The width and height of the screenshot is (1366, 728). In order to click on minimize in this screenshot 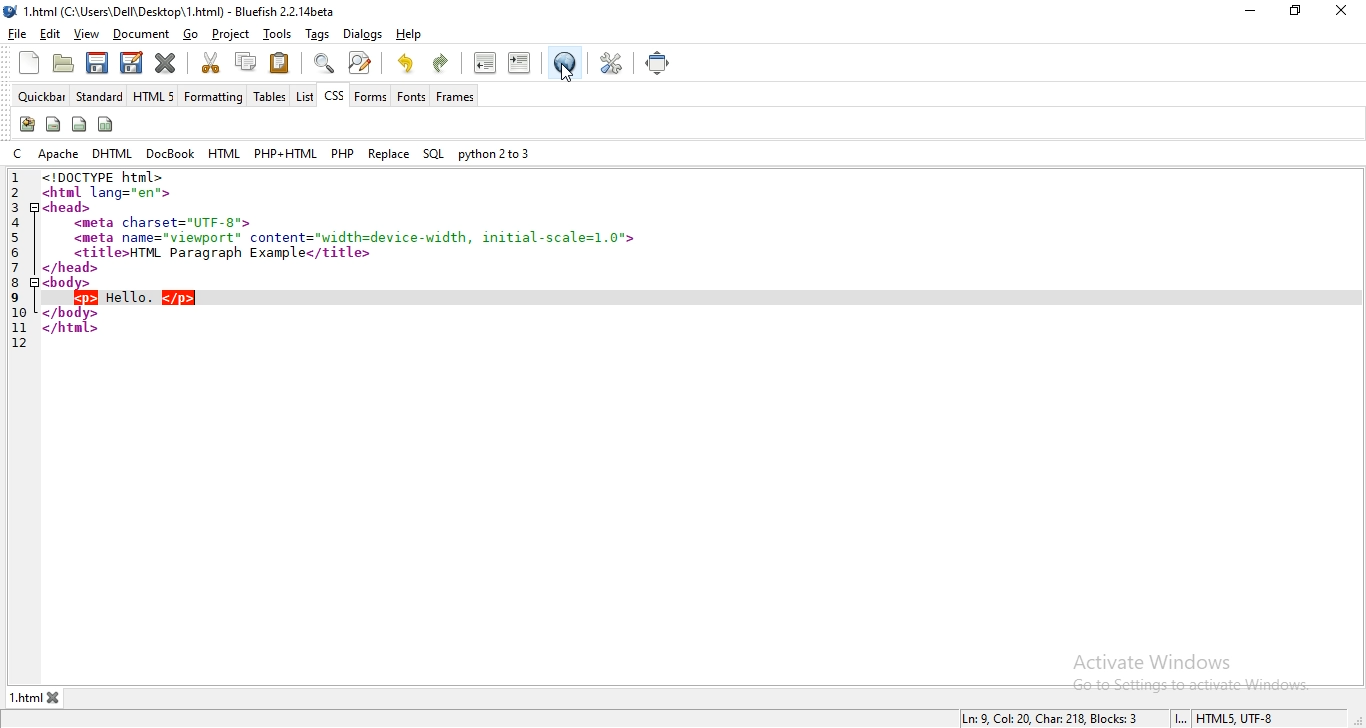, I will do `click(1252, 11)`.